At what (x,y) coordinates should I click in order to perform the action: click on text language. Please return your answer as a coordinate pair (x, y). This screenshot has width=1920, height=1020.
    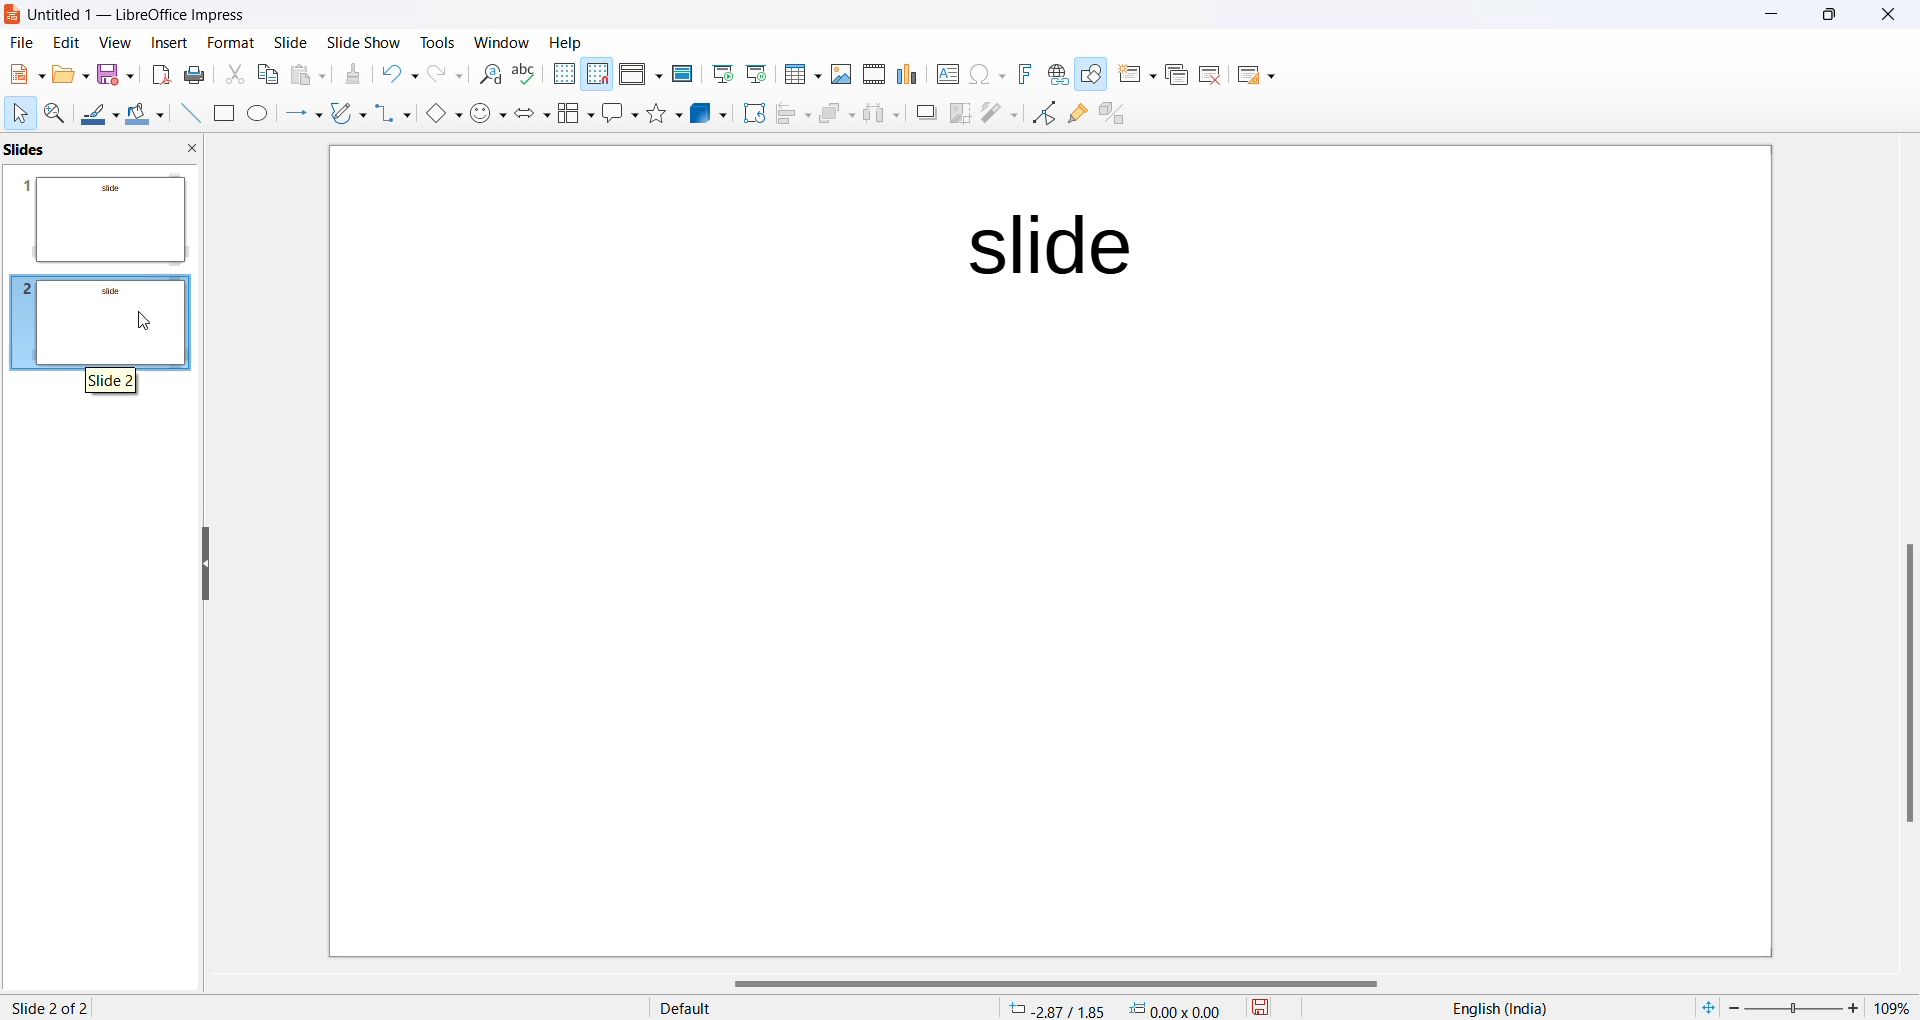
    Looking at the image, I should click on (1505, 1007).